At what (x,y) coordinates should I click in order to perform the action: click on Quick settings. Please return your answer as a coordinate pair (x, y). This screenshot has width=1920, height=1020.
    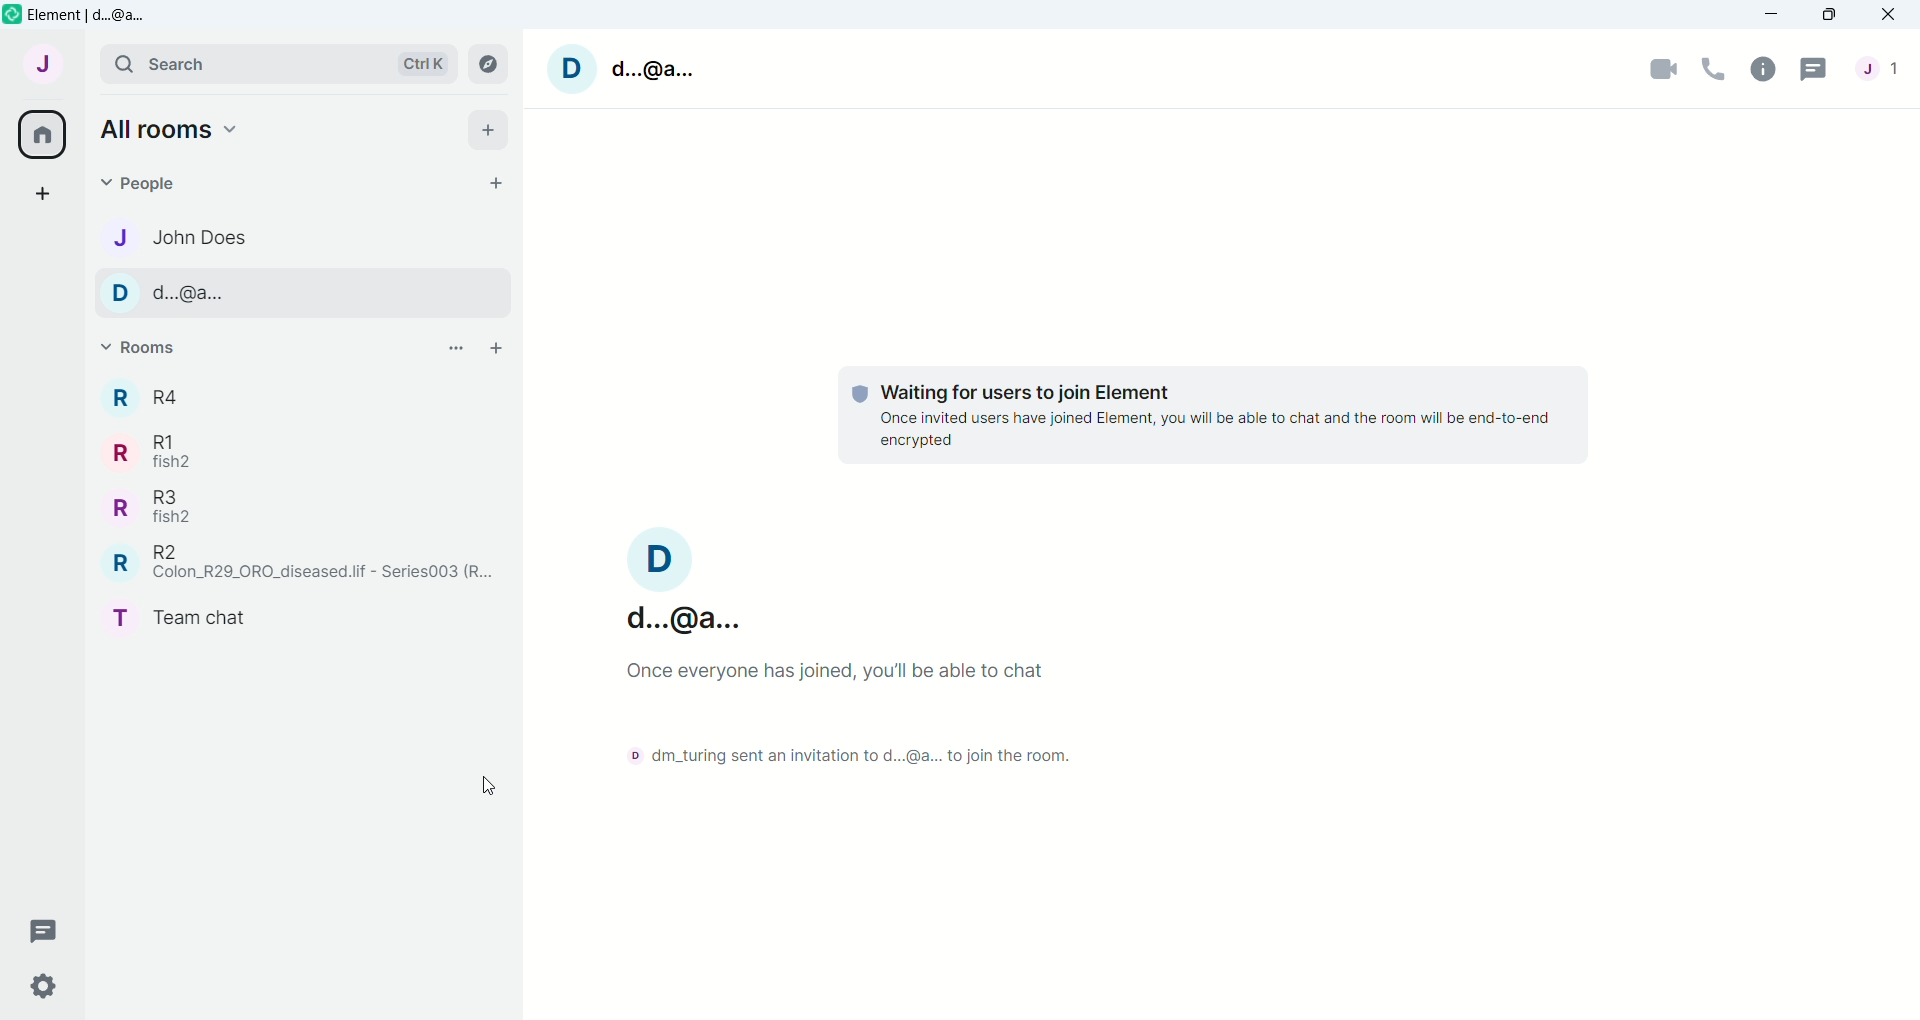
    Looking at the image, I should click on (31, 986).